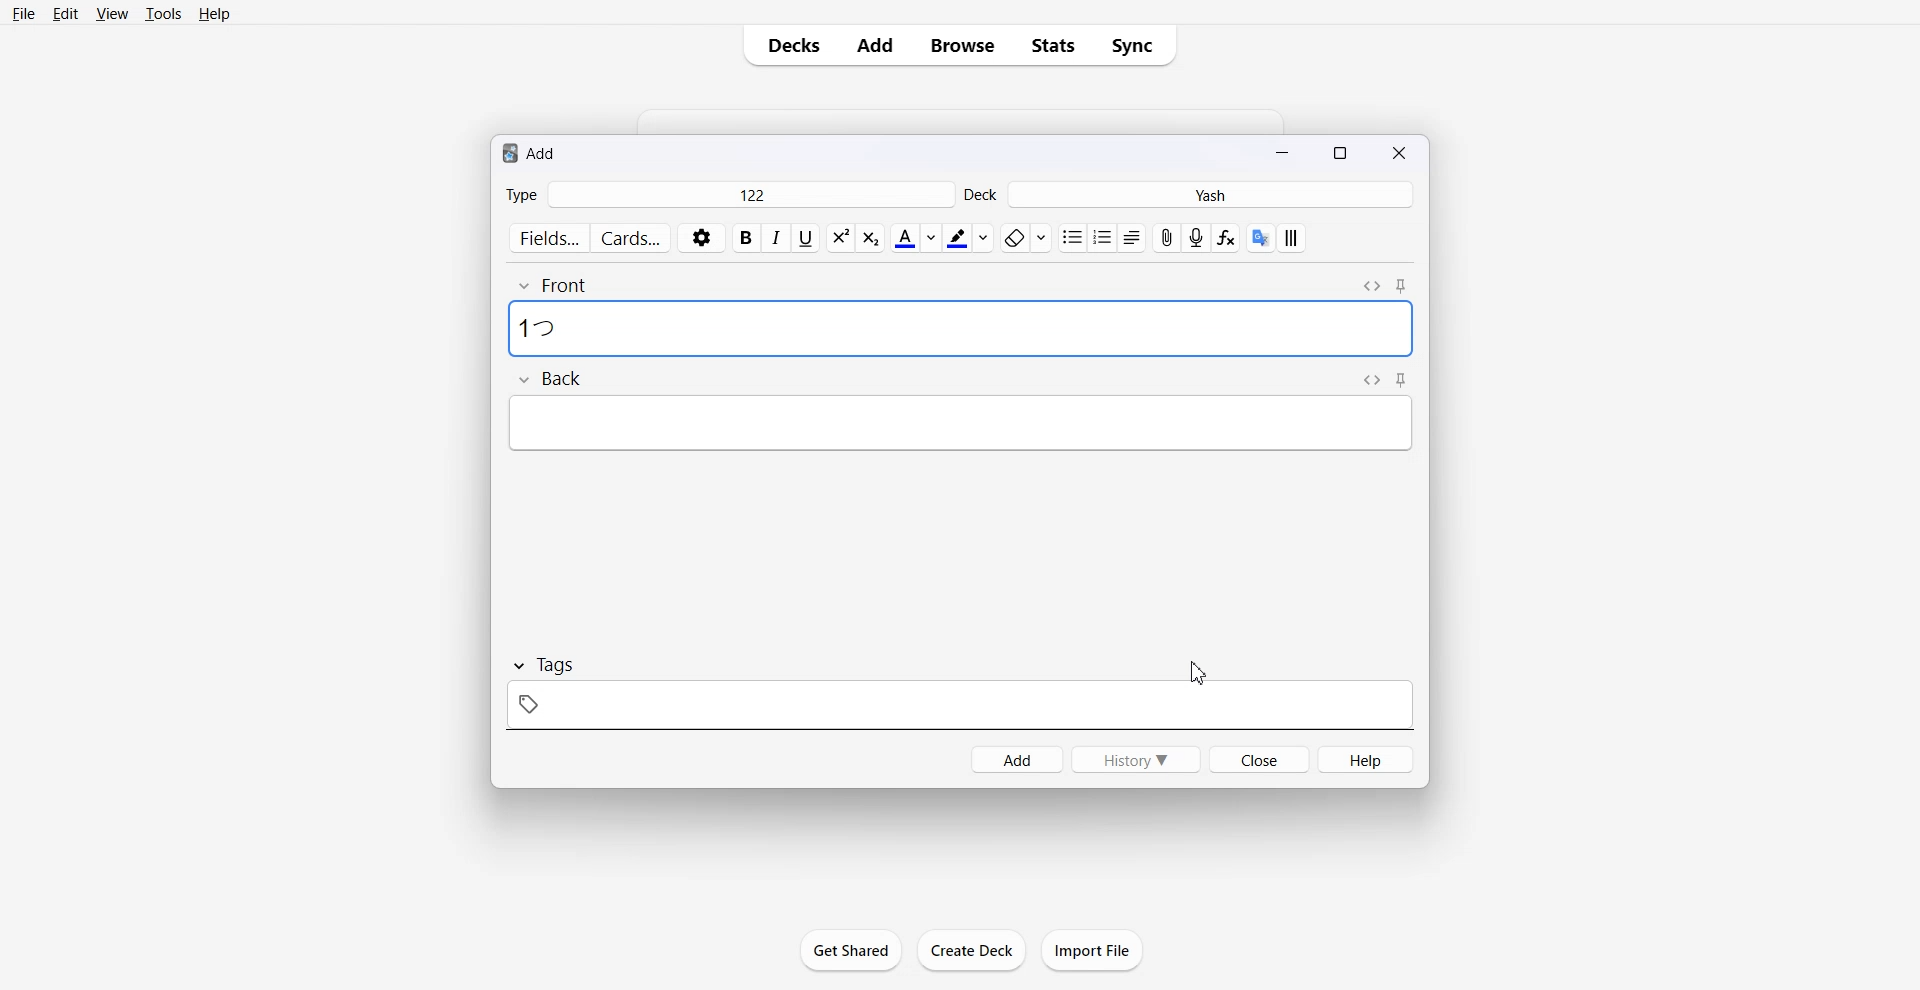 Image resolution: width=1920 pixels, height=990 pixels. I want to click on Text color, so click(914, 238).